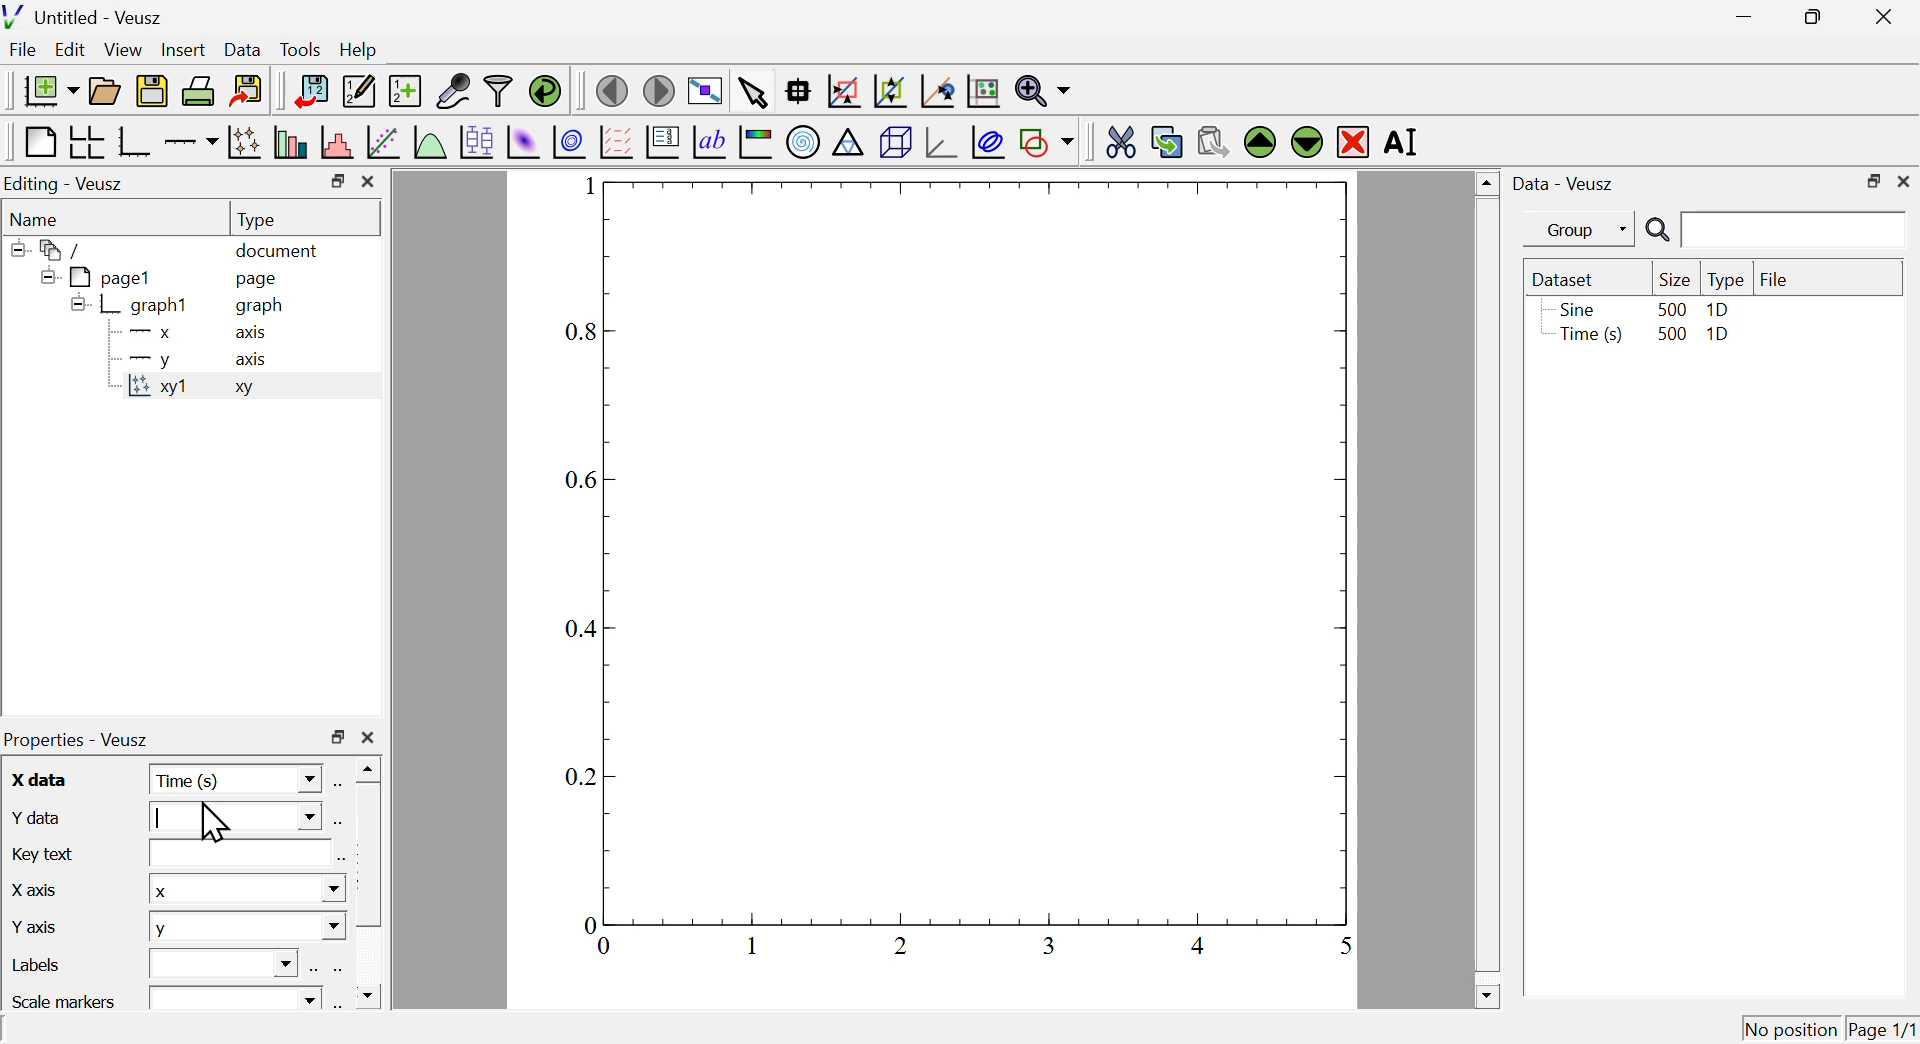 Image resolution: width=1920 pixels, height=1044 pixels. What do you see at coordinates (1486, 589) in the screenshot?
I see `scrollbar` at bounding box center [1486, 589].